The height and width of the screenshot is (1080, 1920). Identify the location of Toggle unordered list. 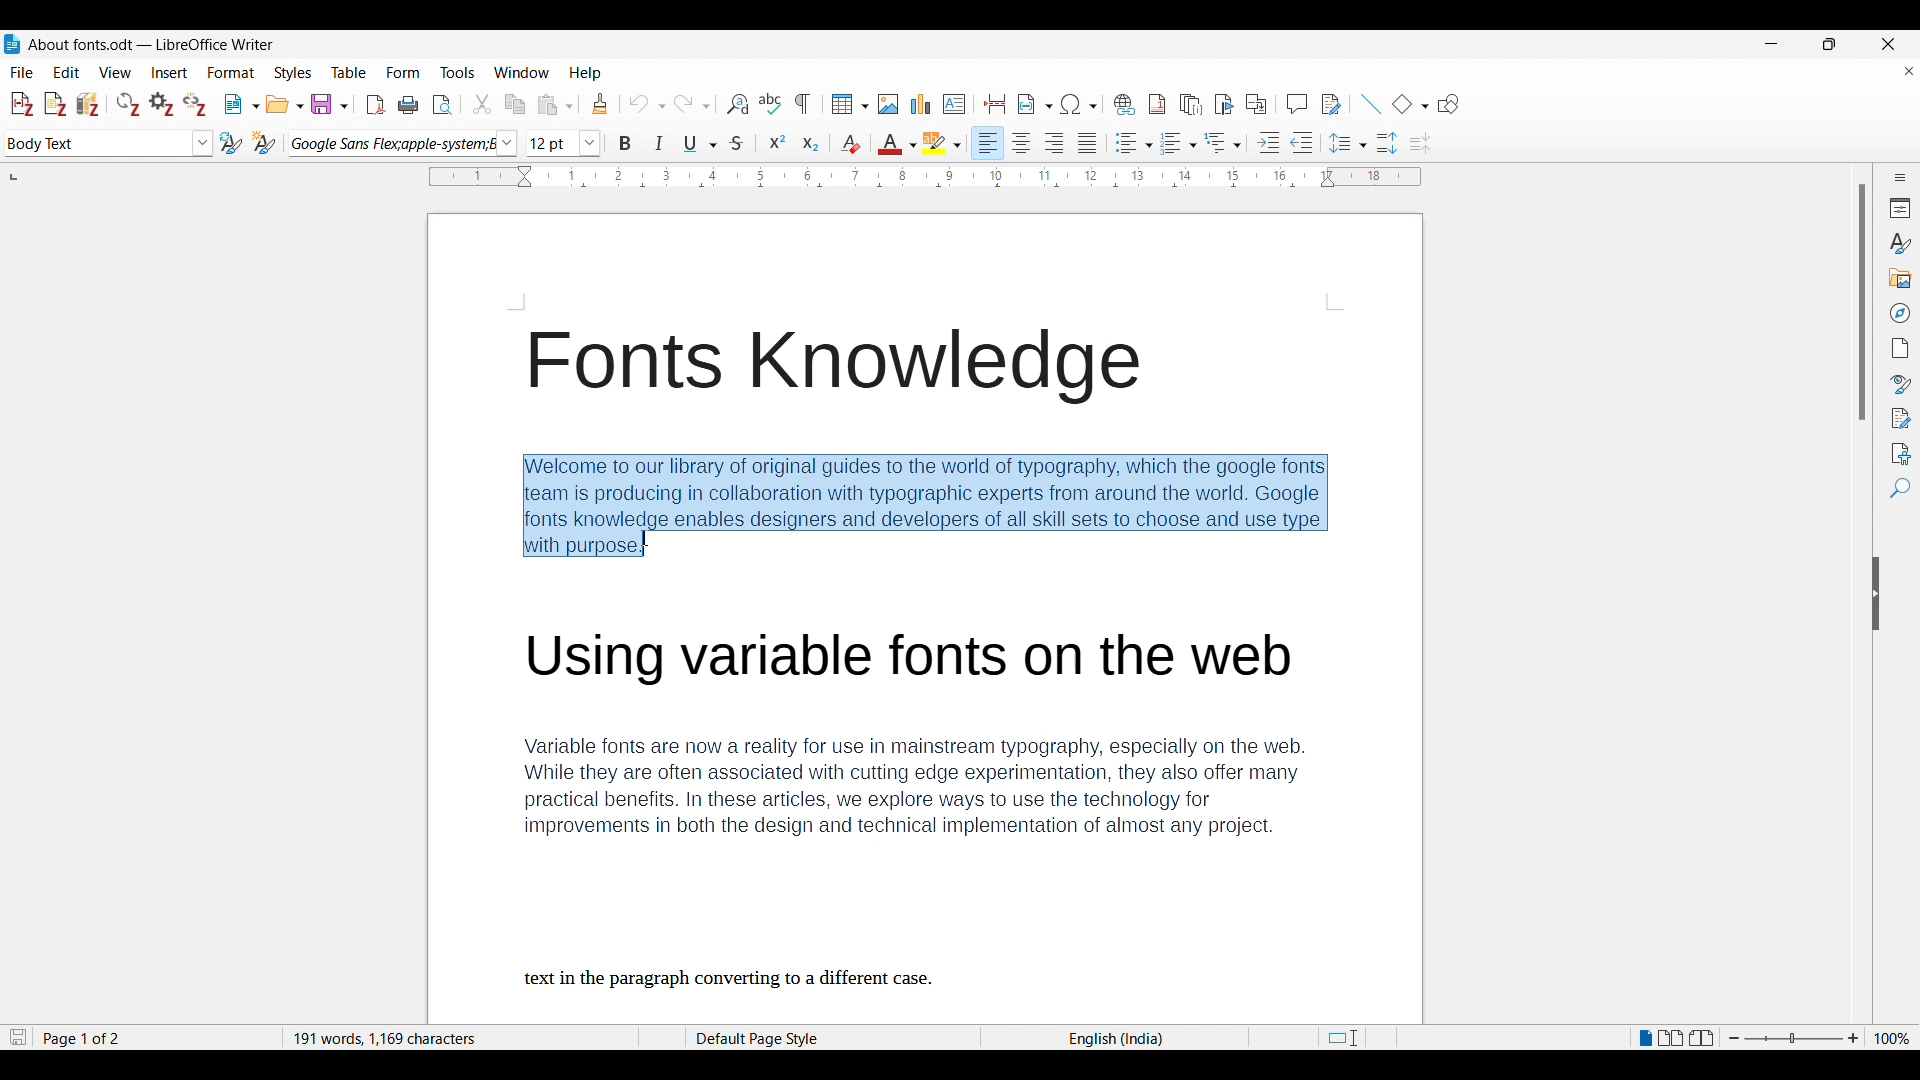
(1134, 143).